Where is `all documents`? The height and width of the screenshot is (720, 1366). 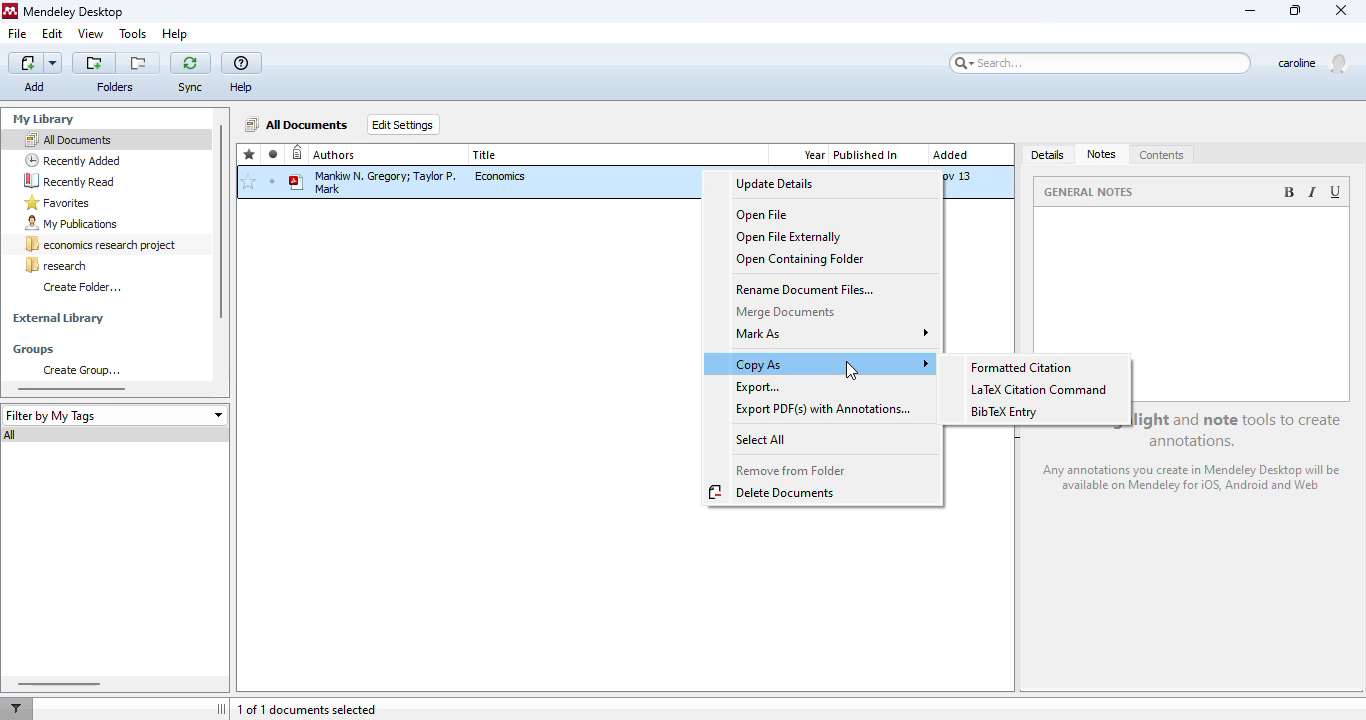
all documents is located at coordinates (67, 139).